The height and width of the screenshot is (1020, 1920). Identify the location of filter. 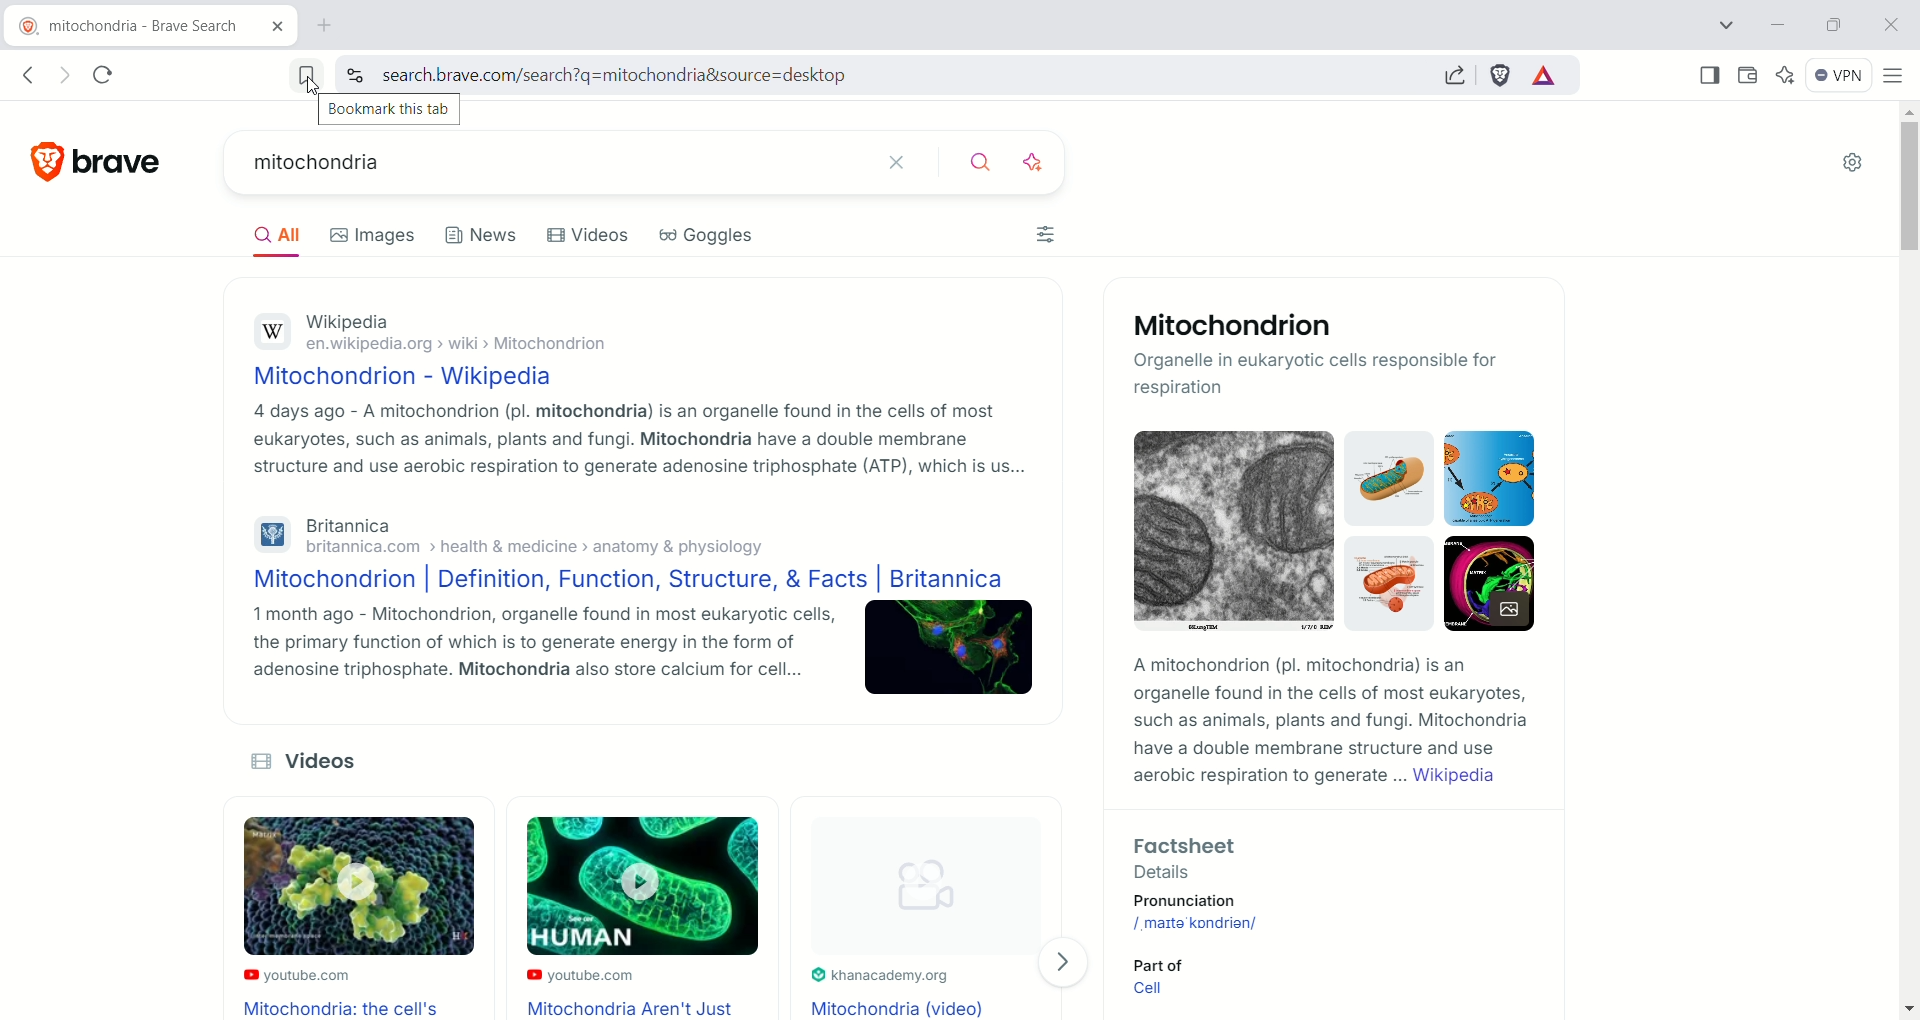
(1045, 237).